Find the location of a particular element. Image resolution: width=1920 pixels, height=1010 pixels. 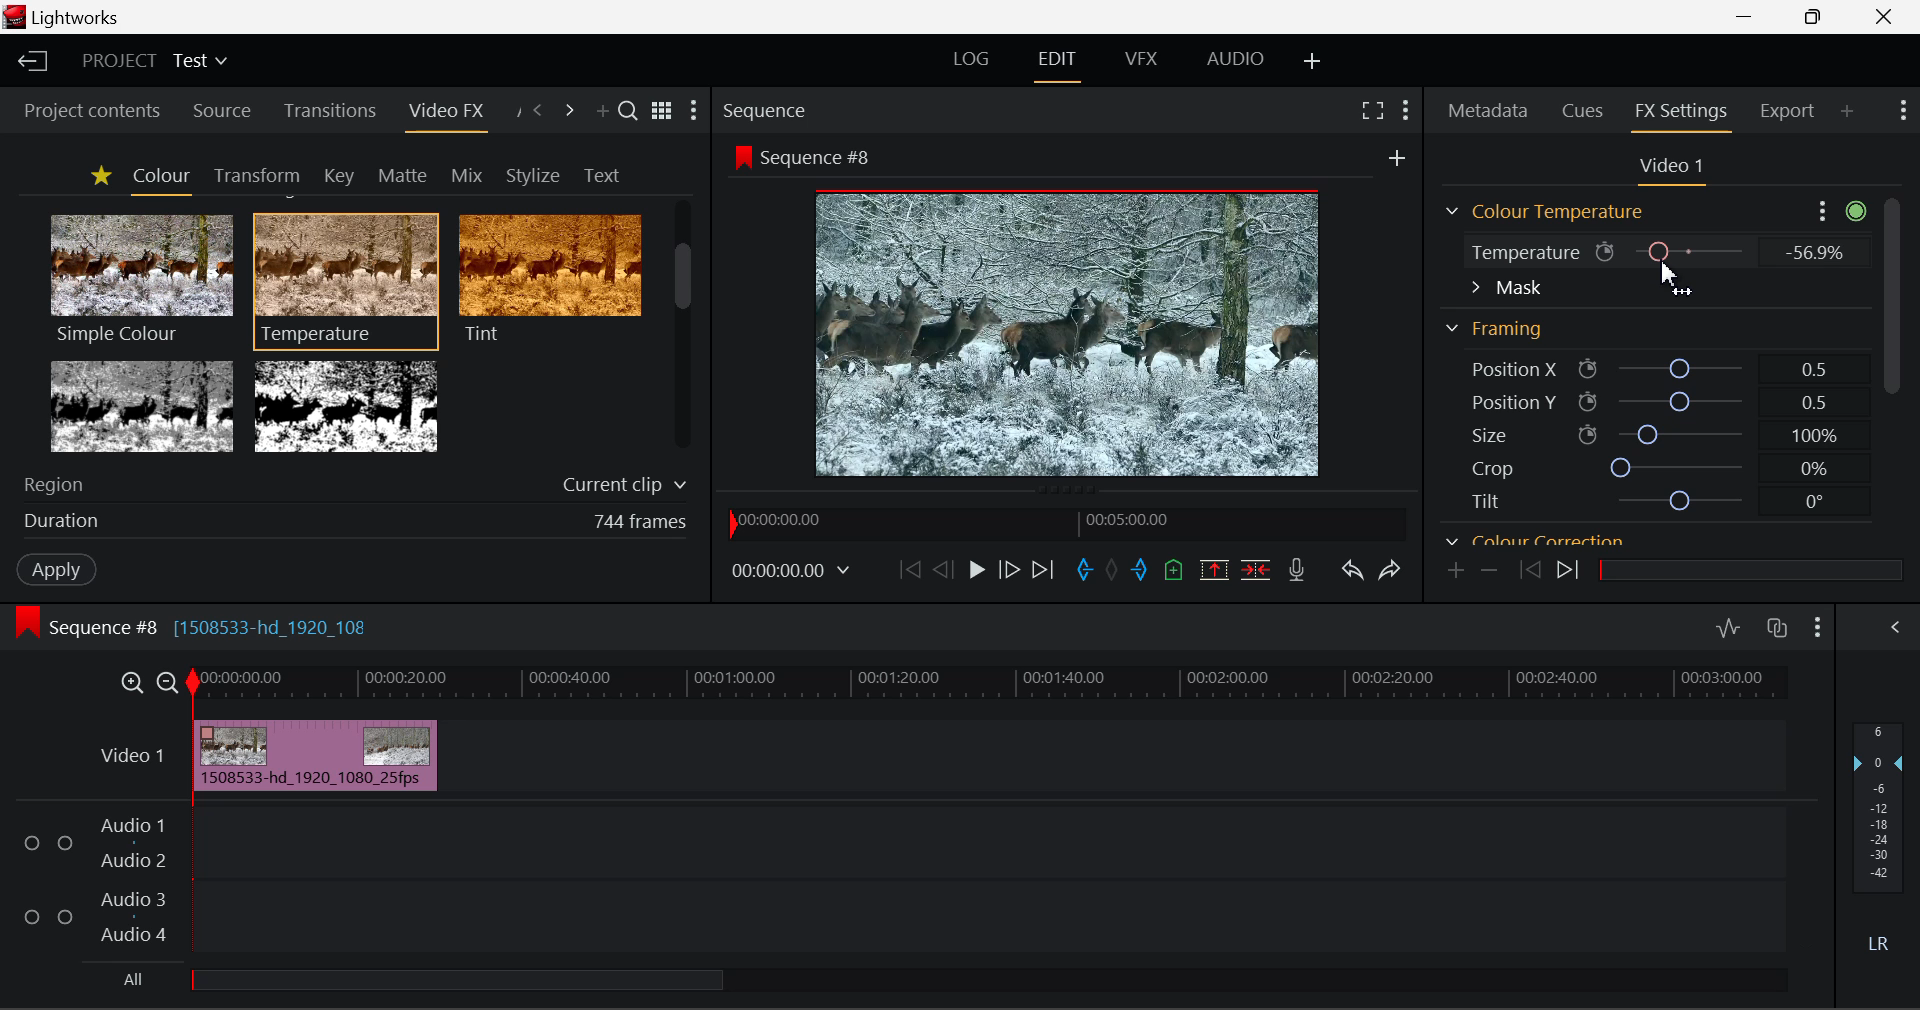

icon is located at coordinates (1606, 252).